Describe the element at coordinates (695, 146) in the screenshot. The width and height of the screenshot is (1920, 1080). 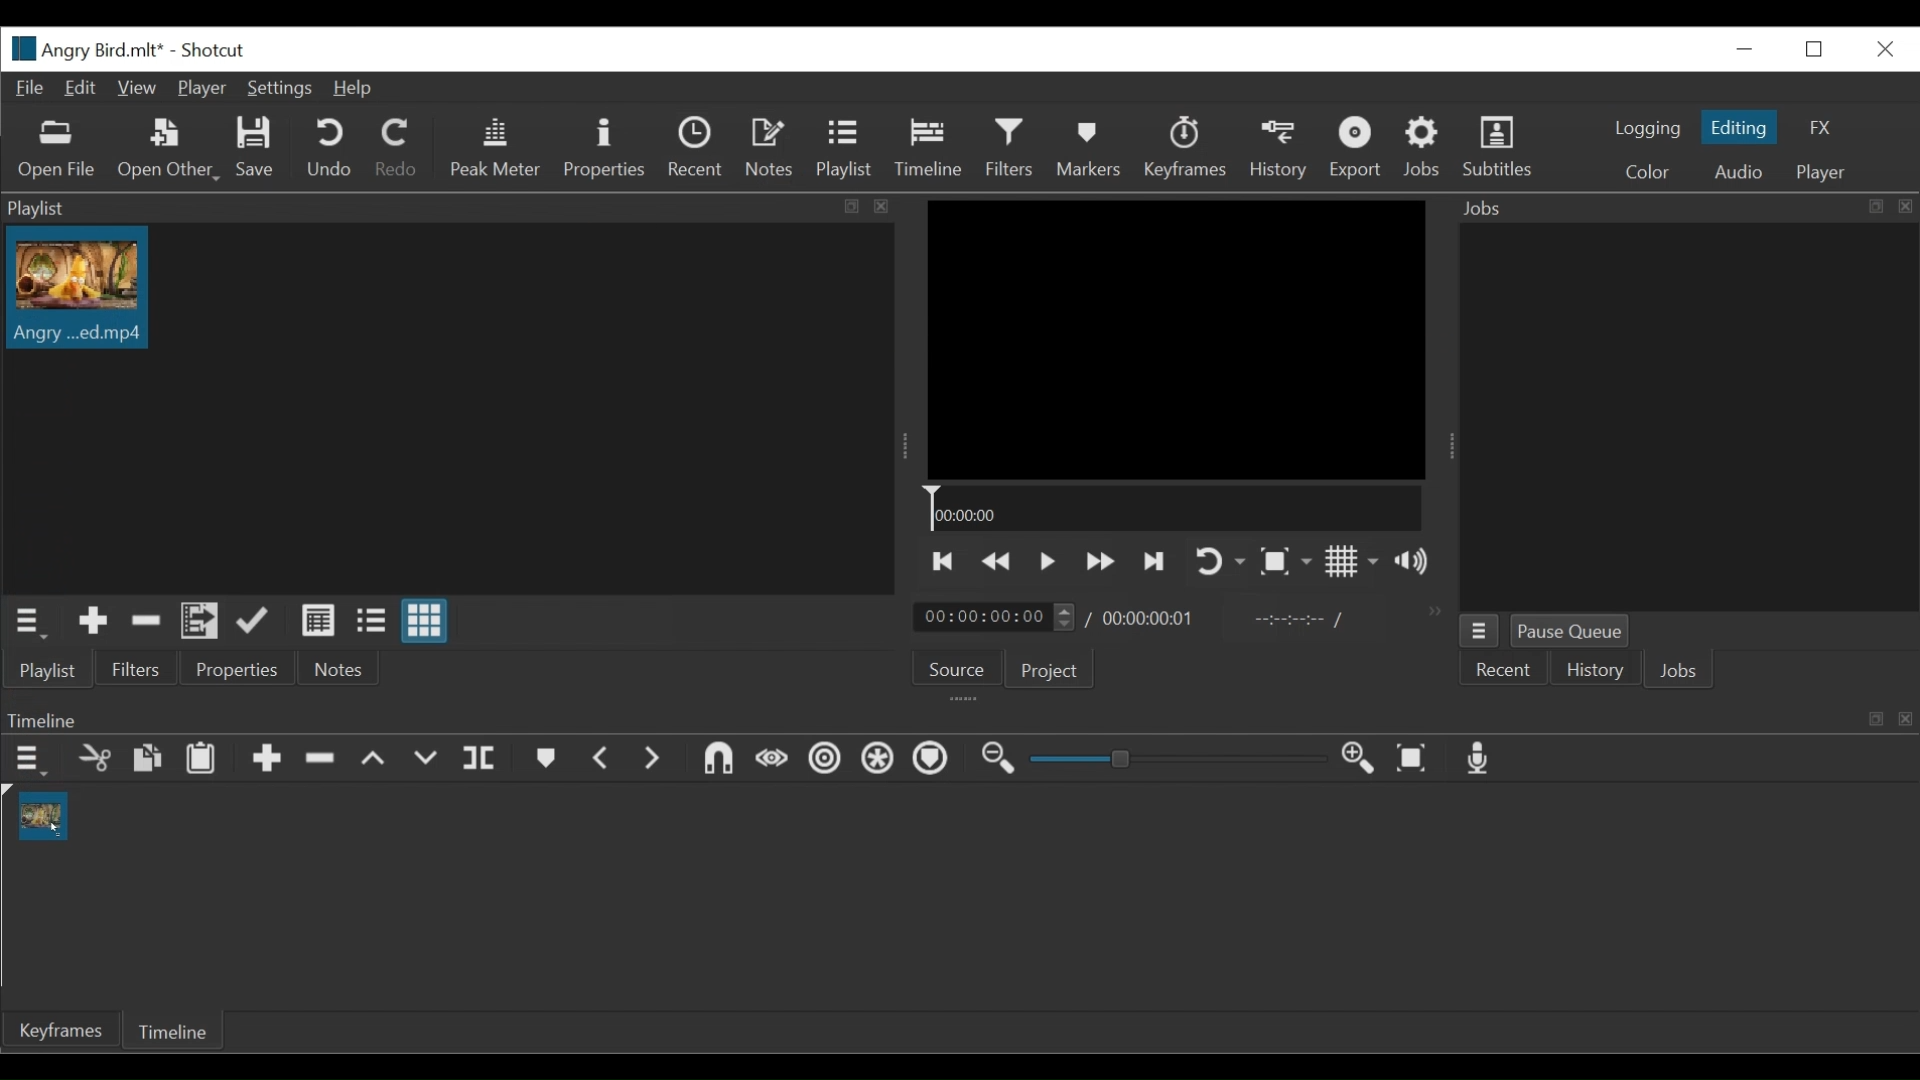
I see `Recent` at that location.